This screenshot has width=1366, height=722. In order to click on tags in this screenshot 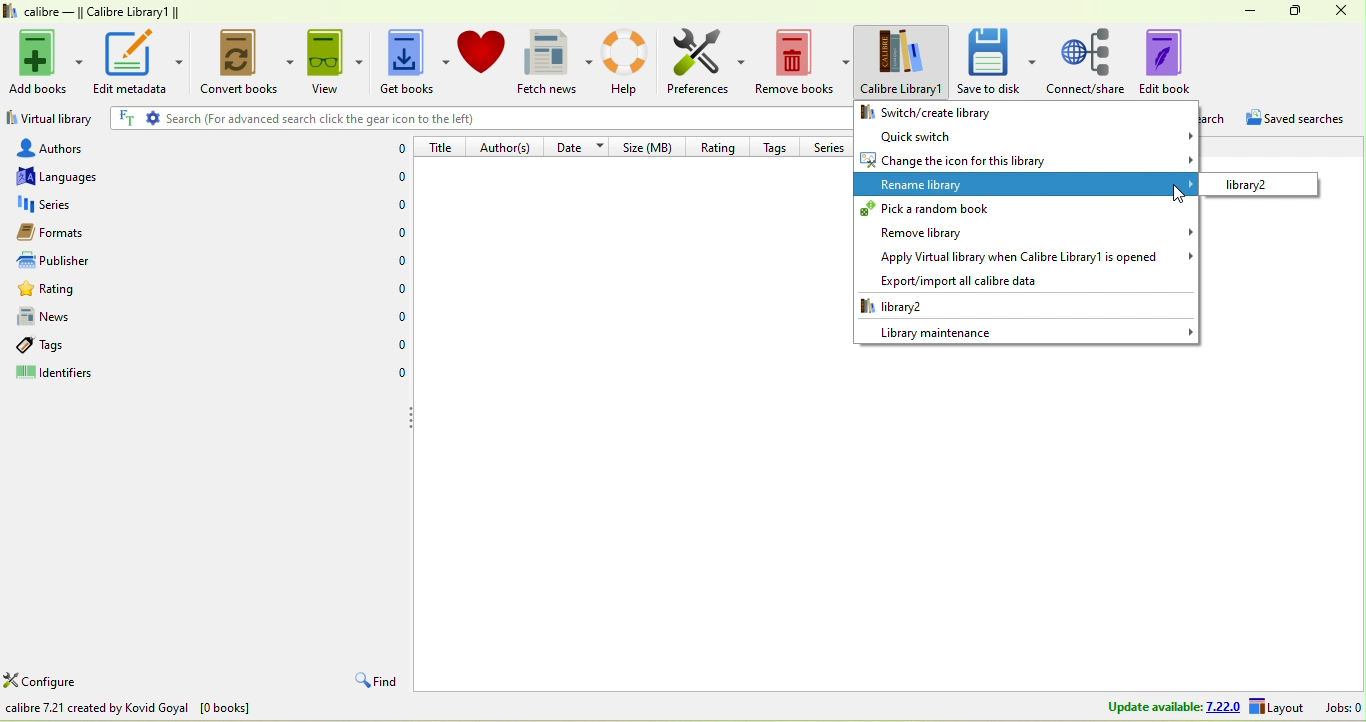, I will do `click(68, 345)`.